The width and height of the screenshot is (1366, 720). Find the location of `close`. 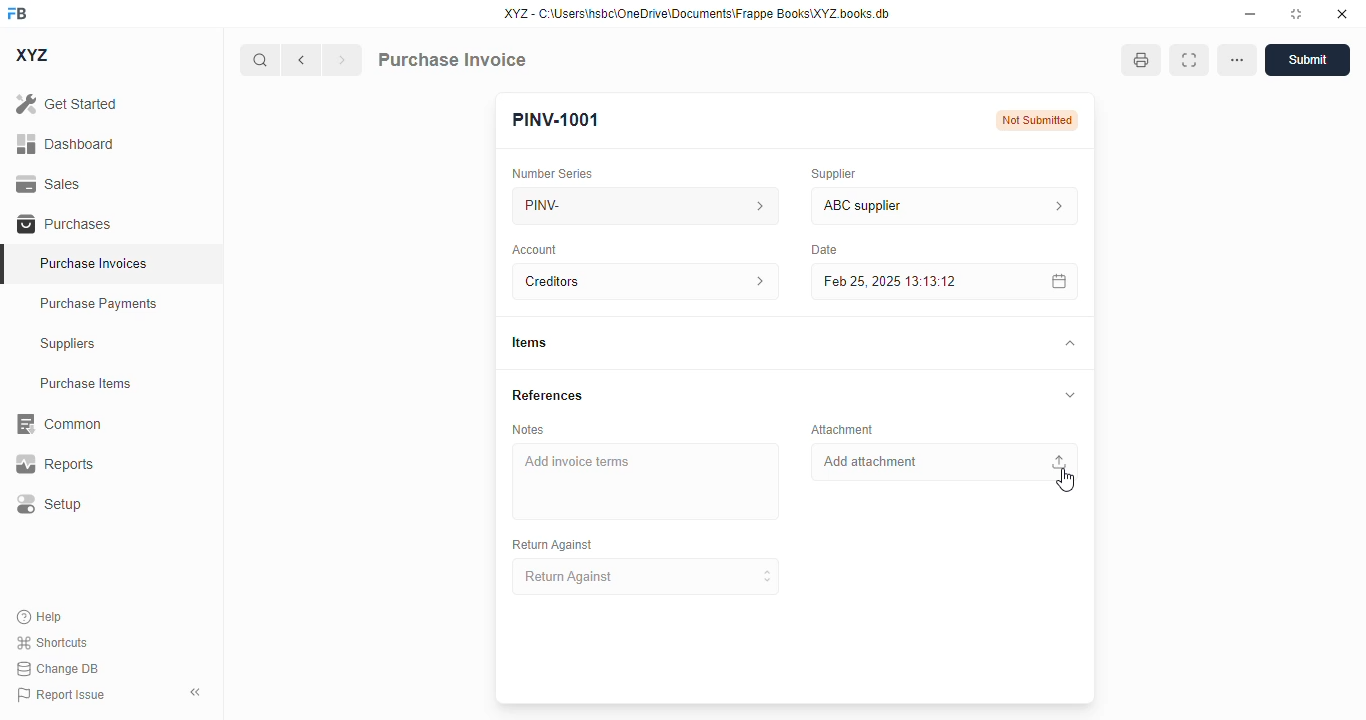

close is located at coordinates (1342, 13).